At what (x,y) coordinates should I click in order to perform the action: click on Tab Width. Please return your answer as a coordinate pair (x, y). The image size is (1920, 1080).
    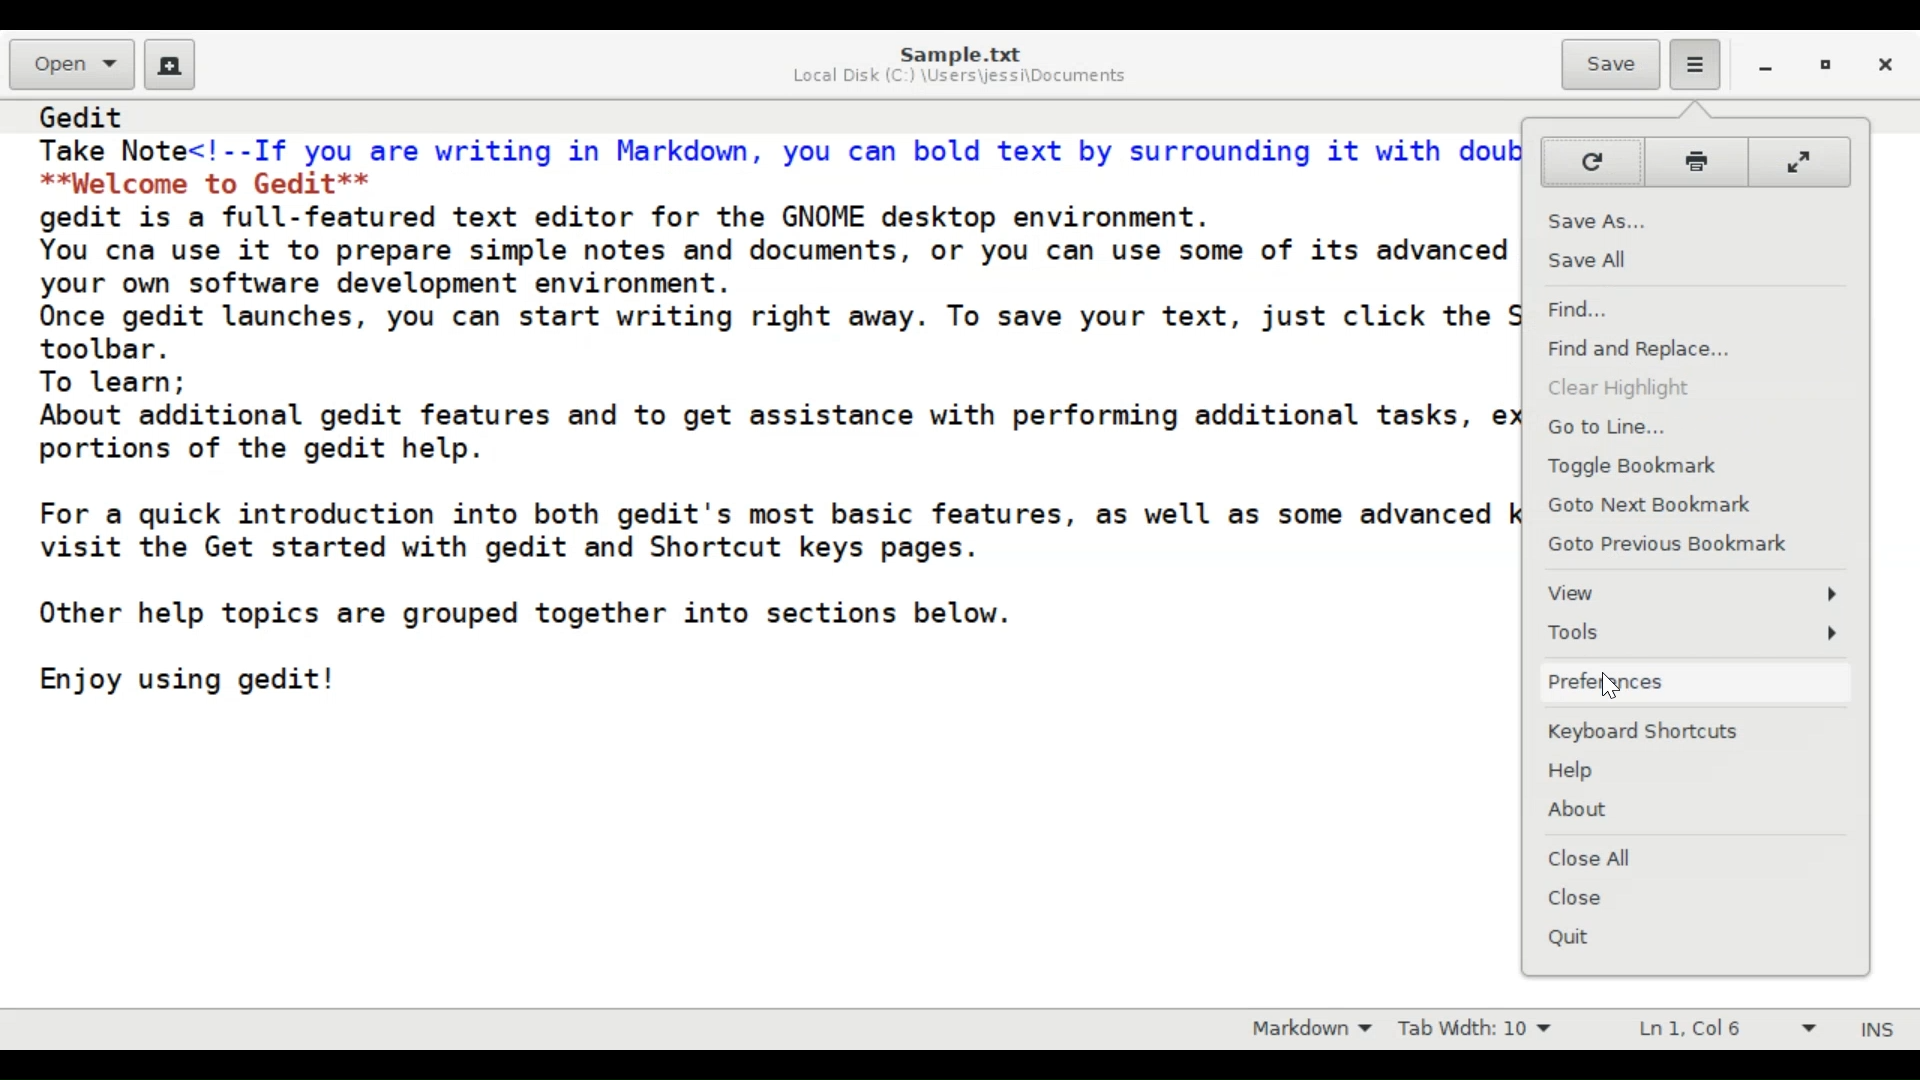
    Looking at the image, I should click on (1477, 1030).